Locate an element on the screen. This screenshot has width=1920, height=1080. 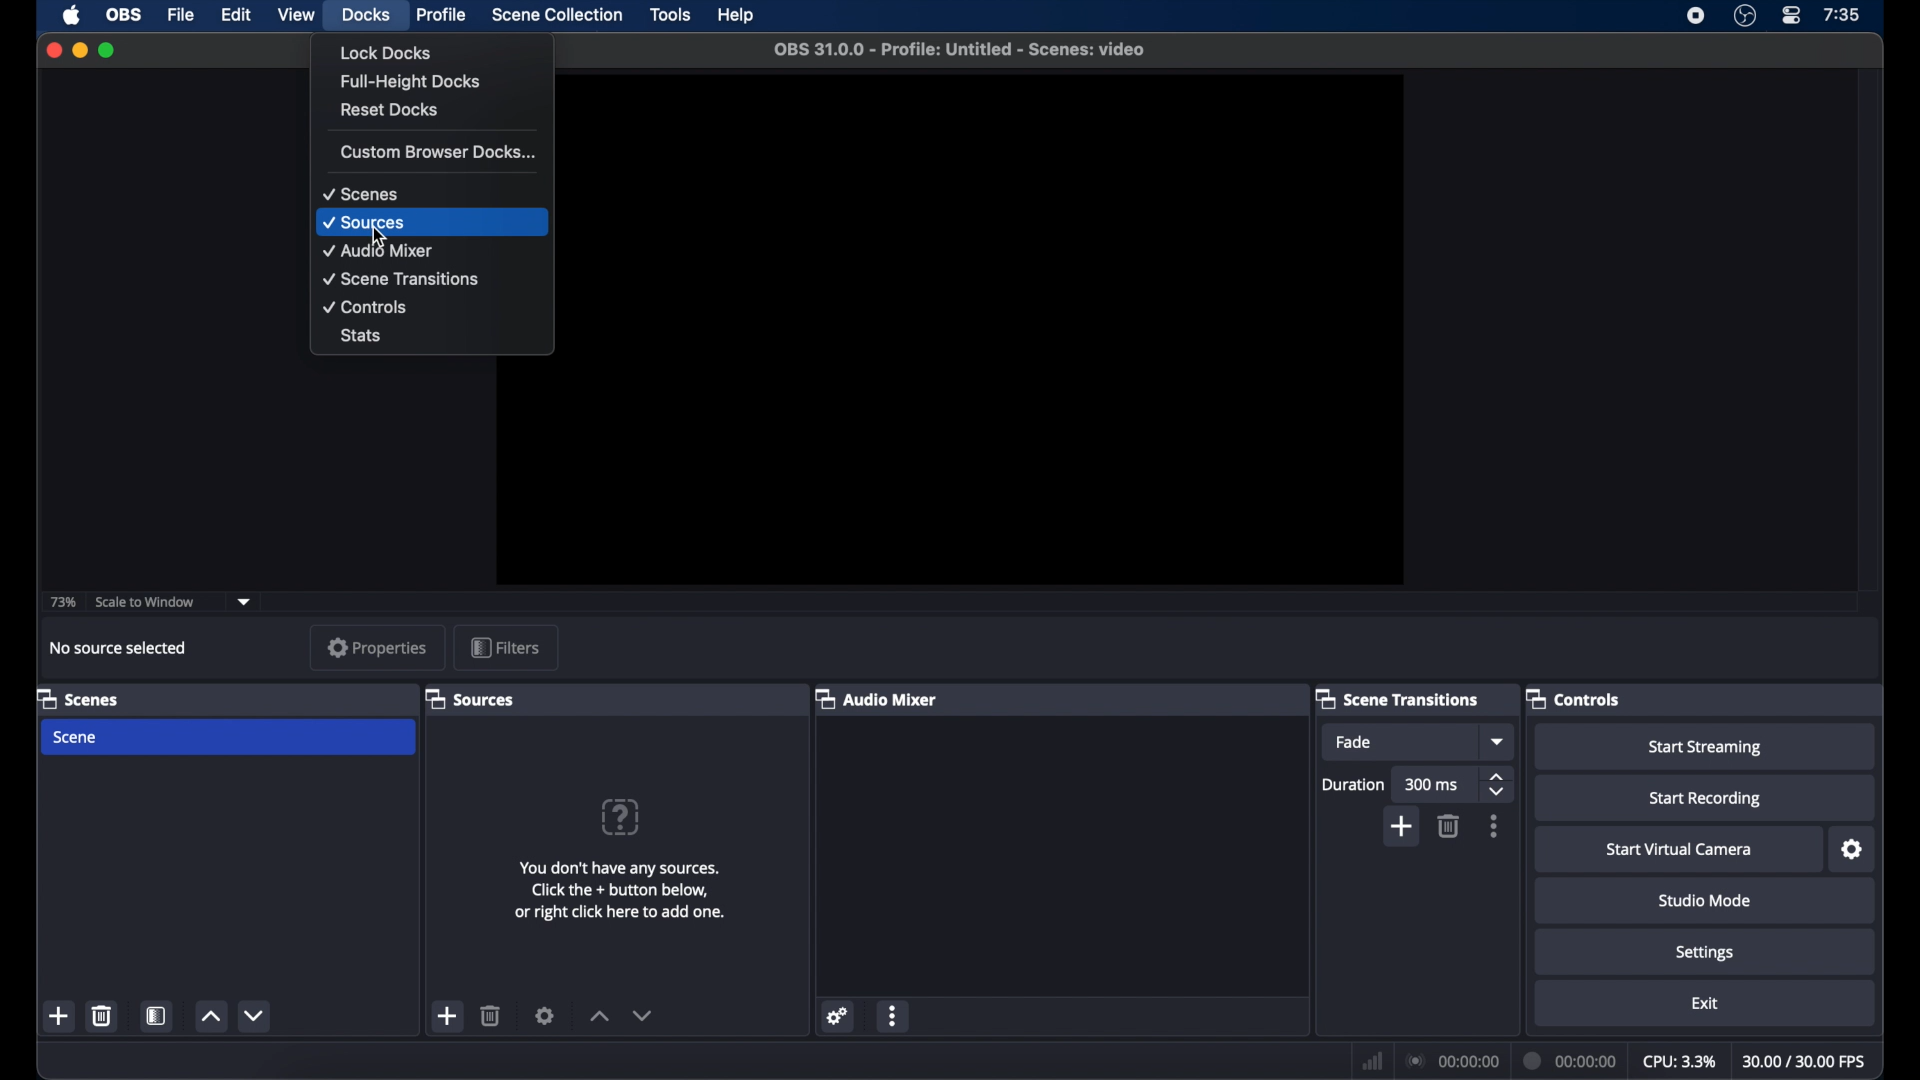
help is located at coordinates (738, 16).